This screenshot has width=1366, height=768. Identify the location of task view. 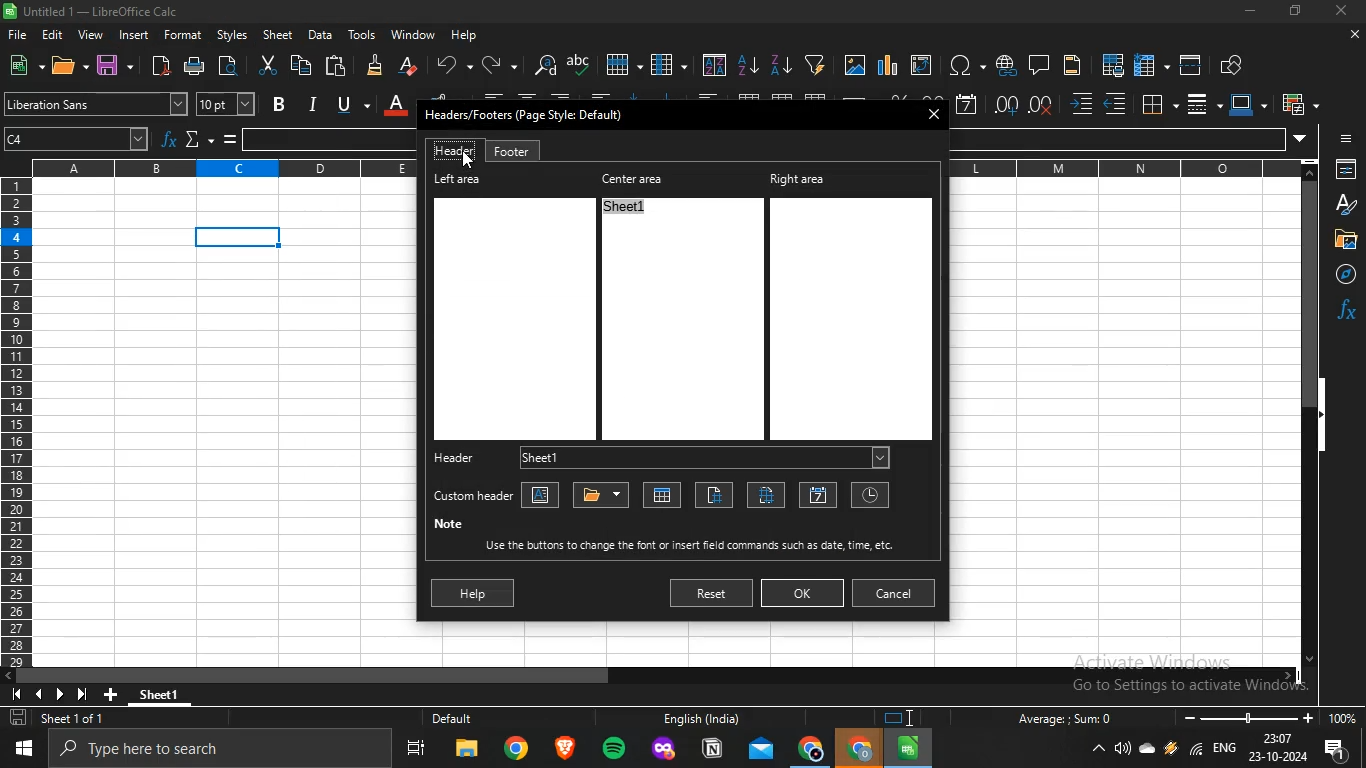
(417, 752).